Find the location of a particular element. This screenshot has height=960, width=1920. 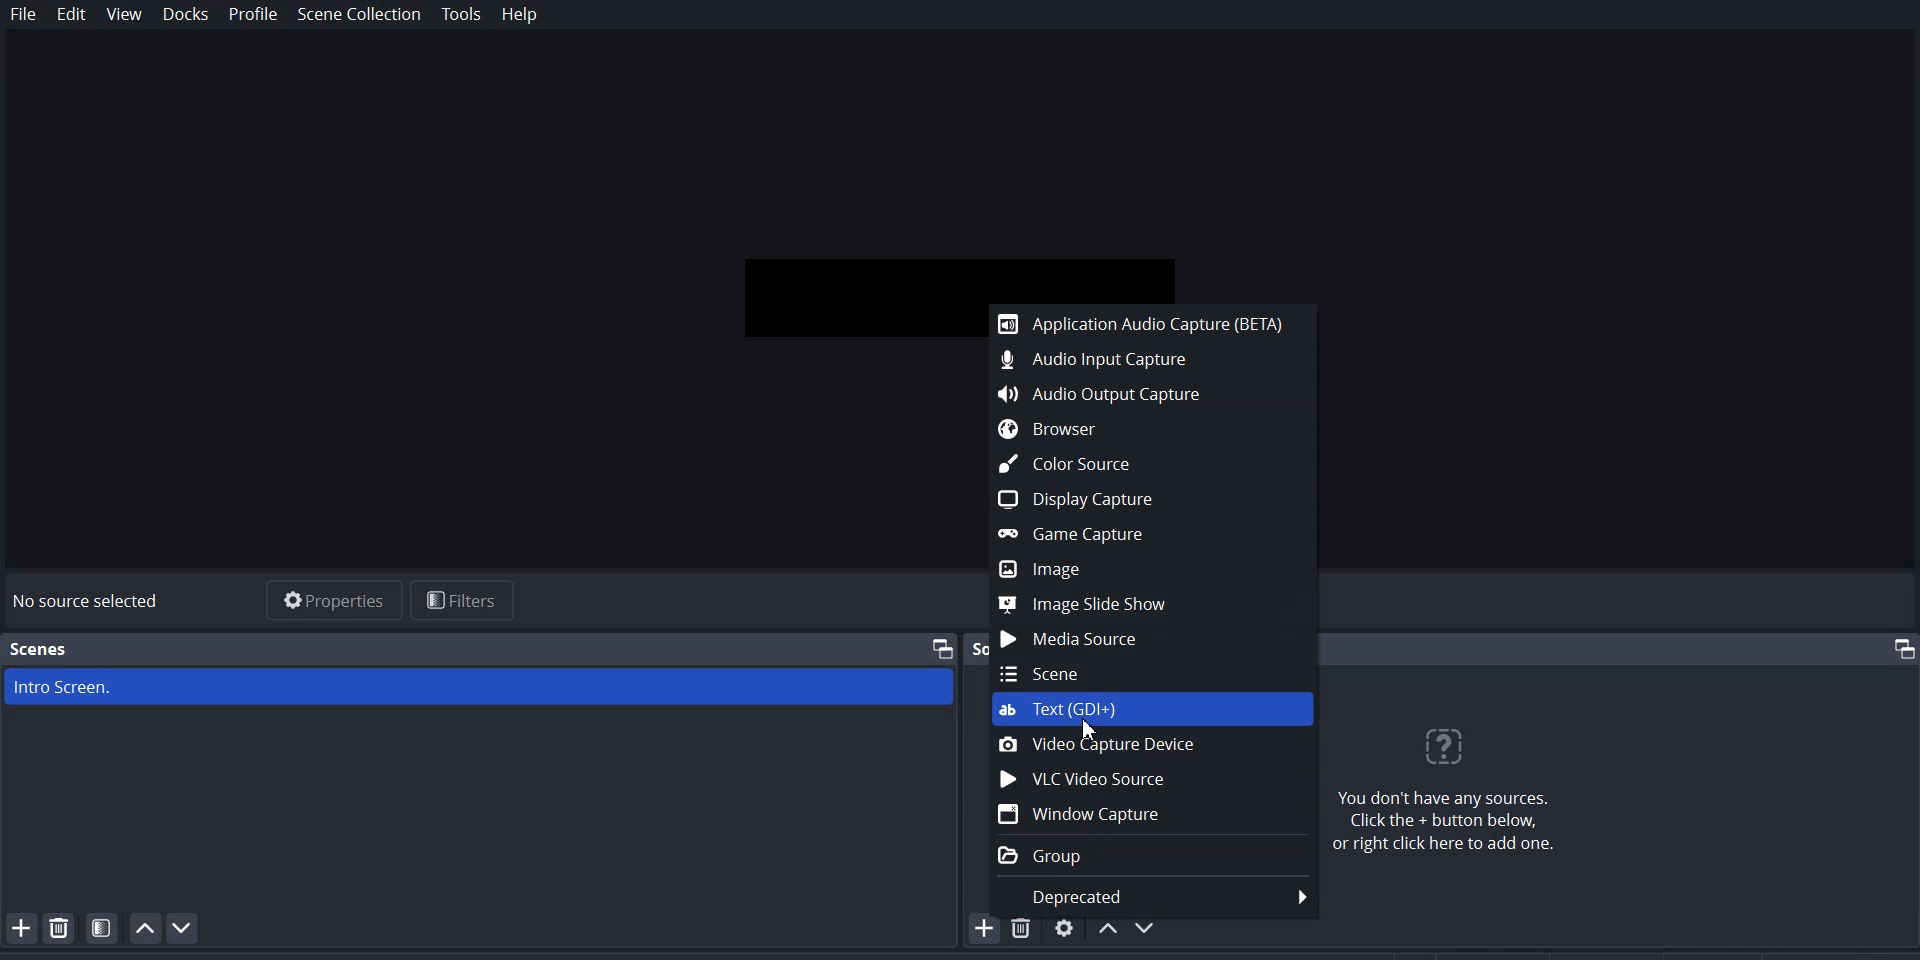

Maximize is located at coordinates (943, 647).